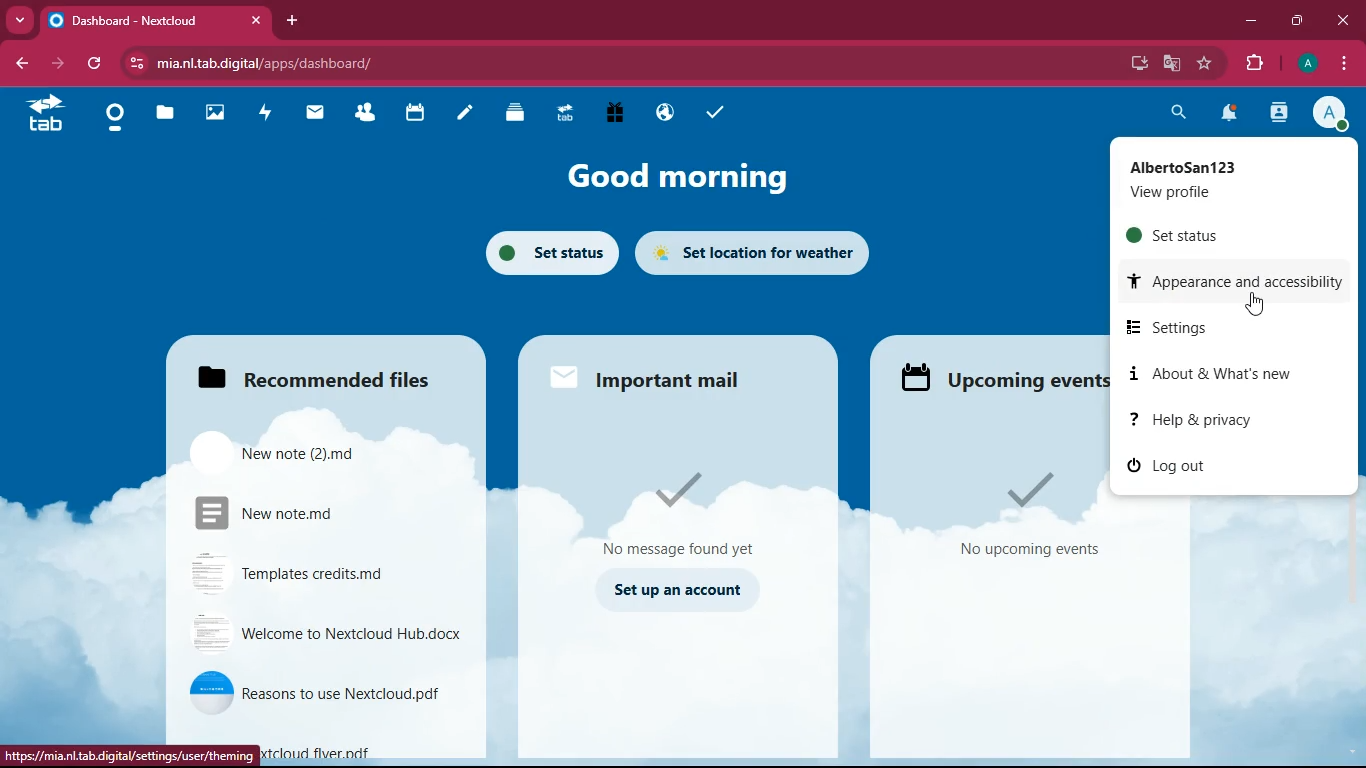 This screenshot has height=768, width=1366. Describe the element at coordinates (1343, 21) in the screenshot. I see `close` at that location.